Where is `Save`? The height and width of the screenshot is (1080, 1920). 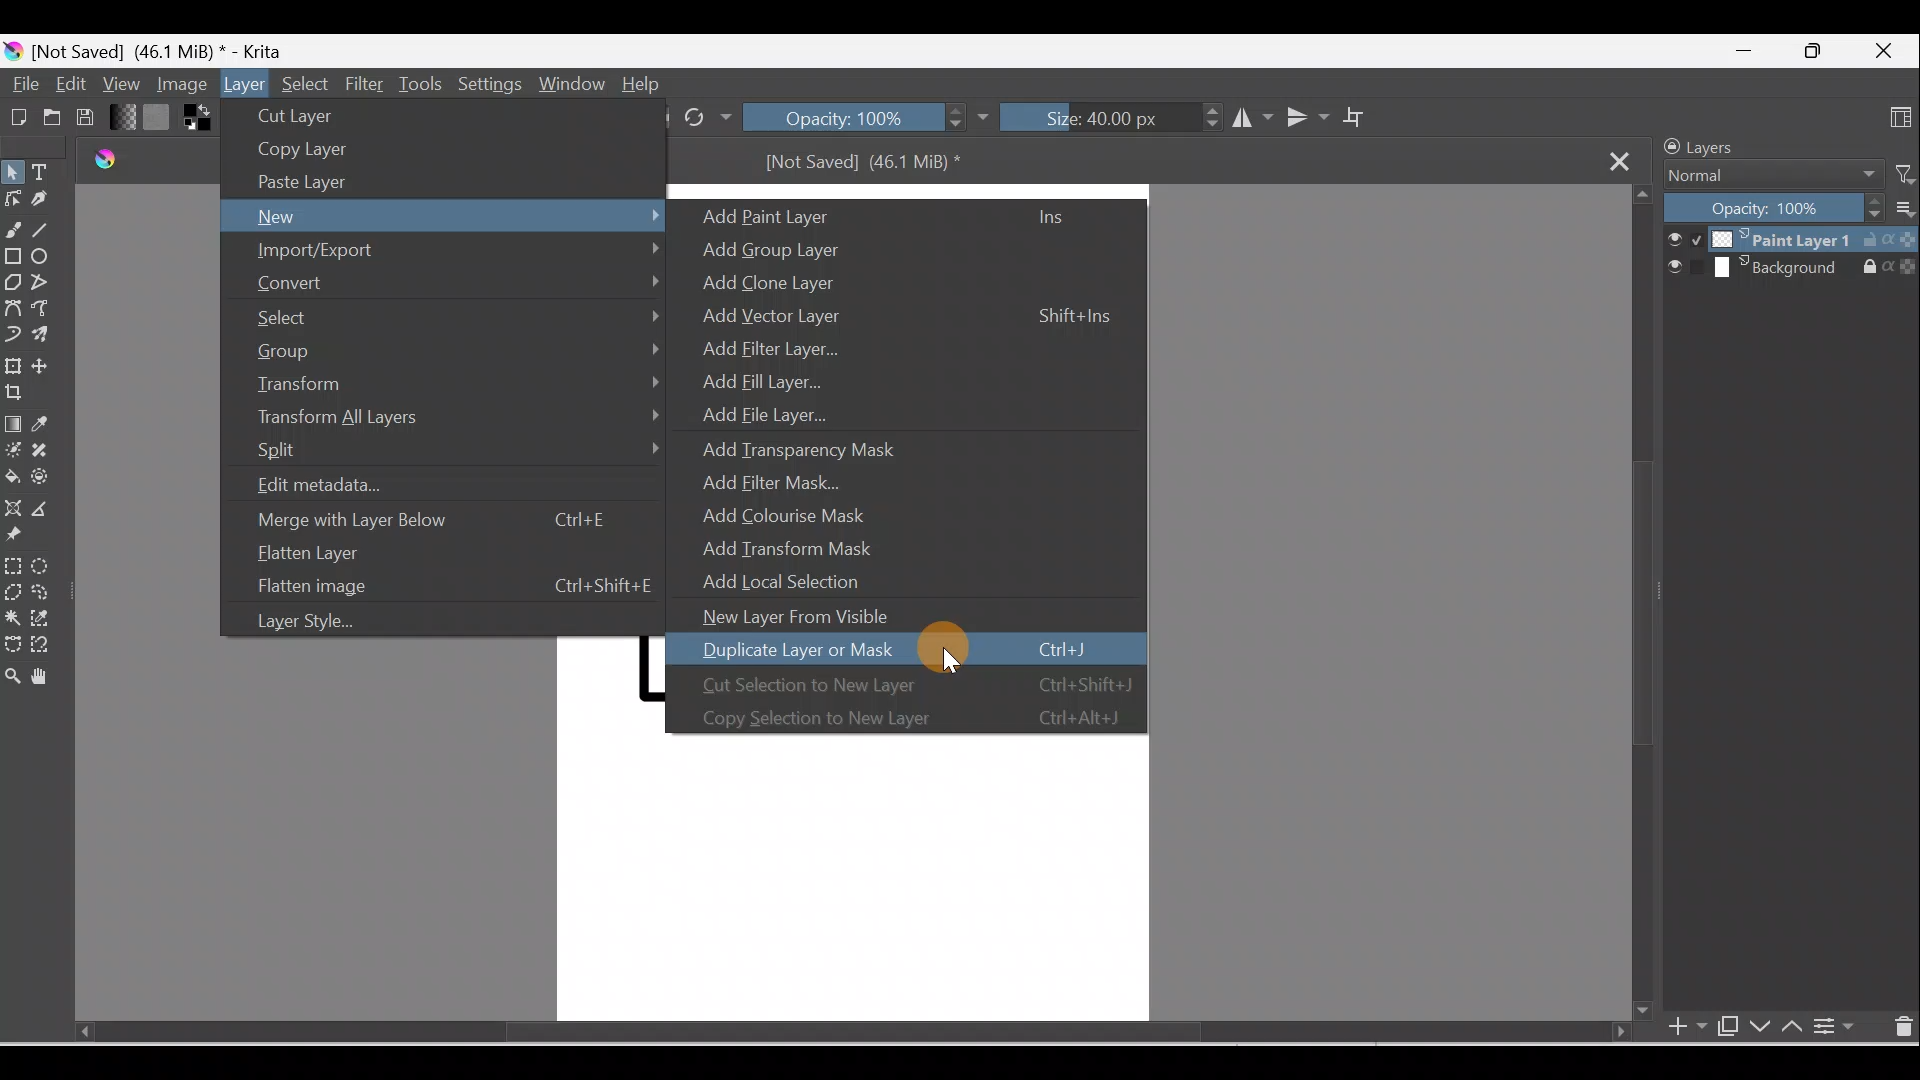 Save is located at coordinates (91, 117).